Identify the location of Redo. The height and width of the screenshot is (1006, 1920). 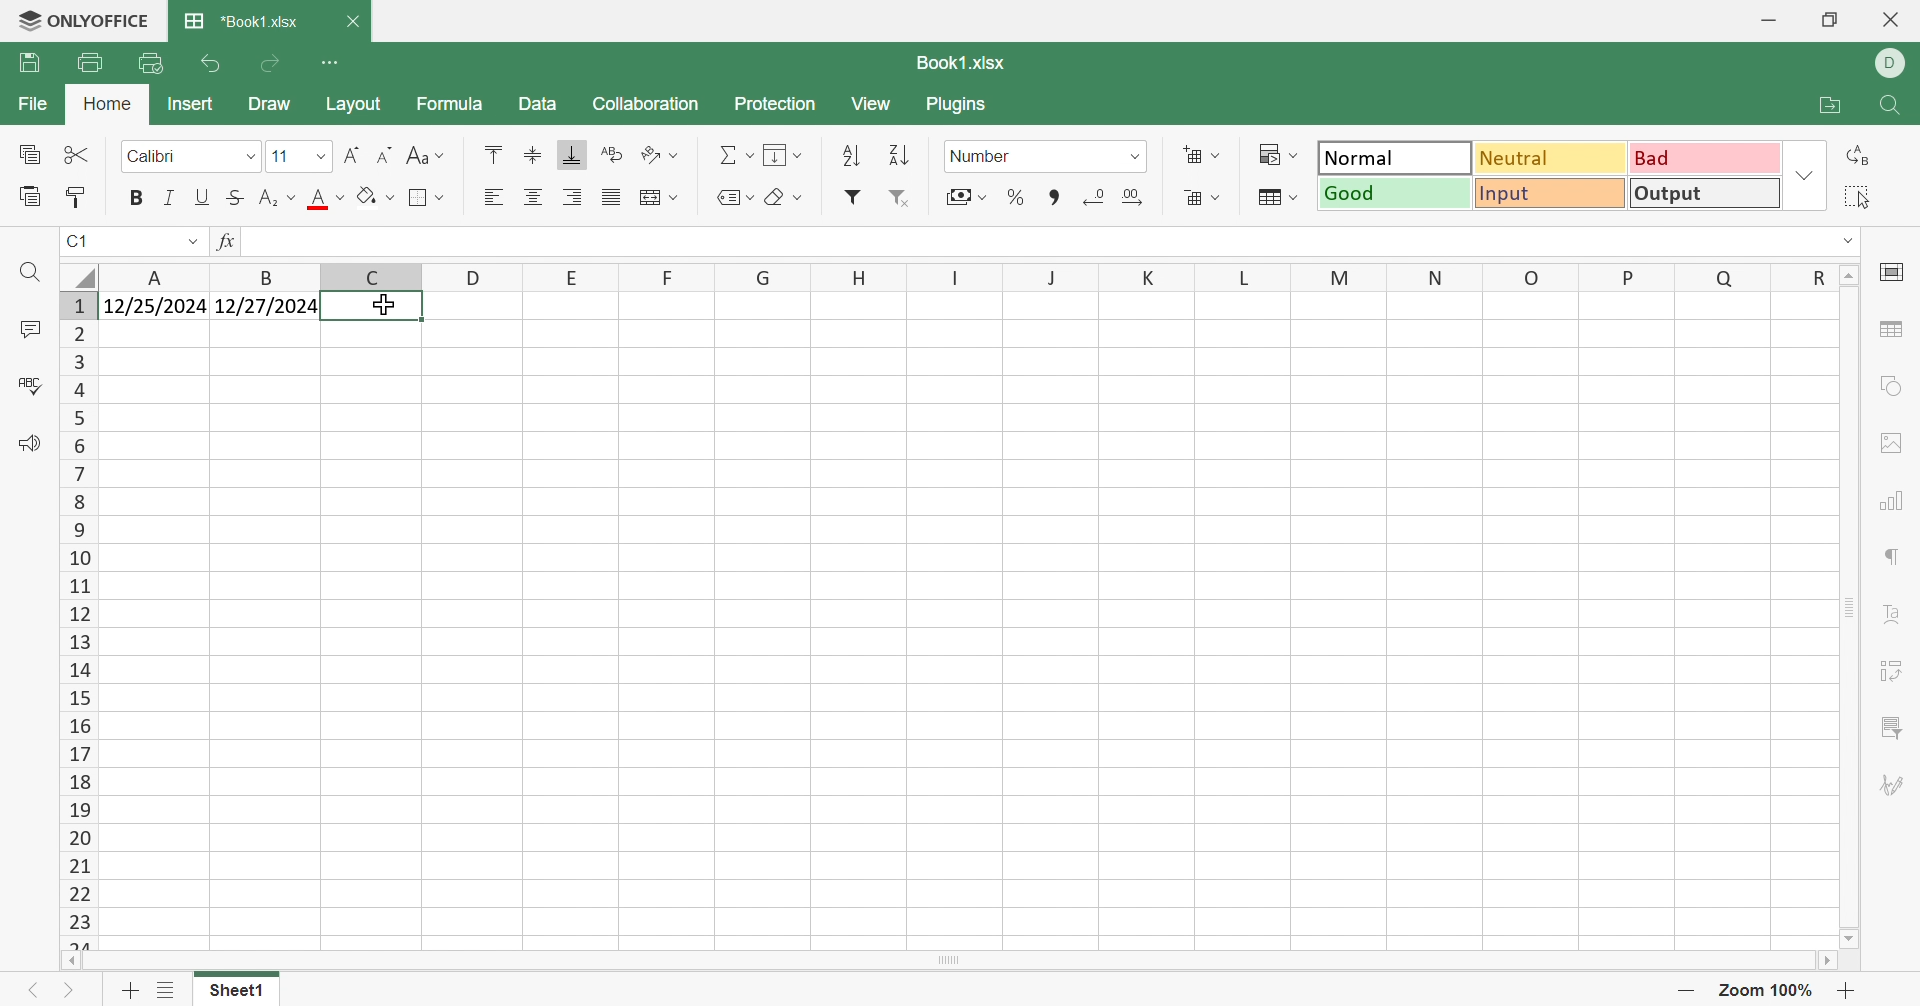
(272, 64).